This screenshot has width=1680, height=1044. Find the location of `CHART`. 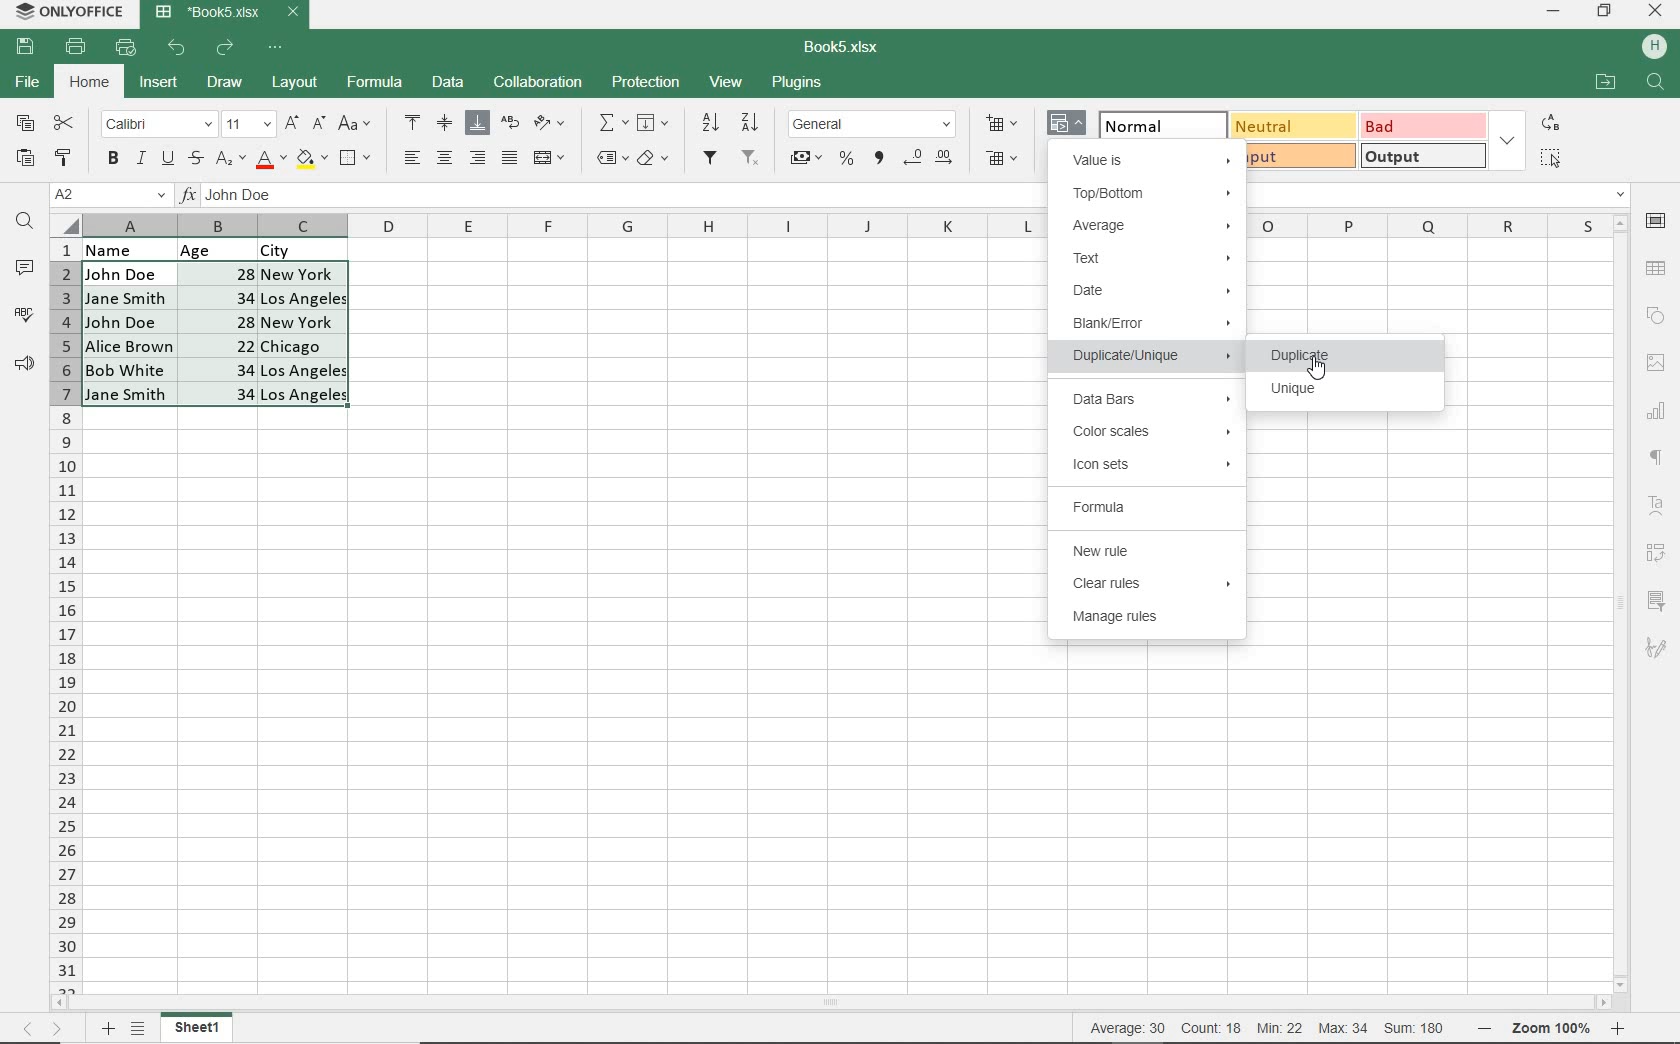

CHART is located at coordinates (1657, 410).